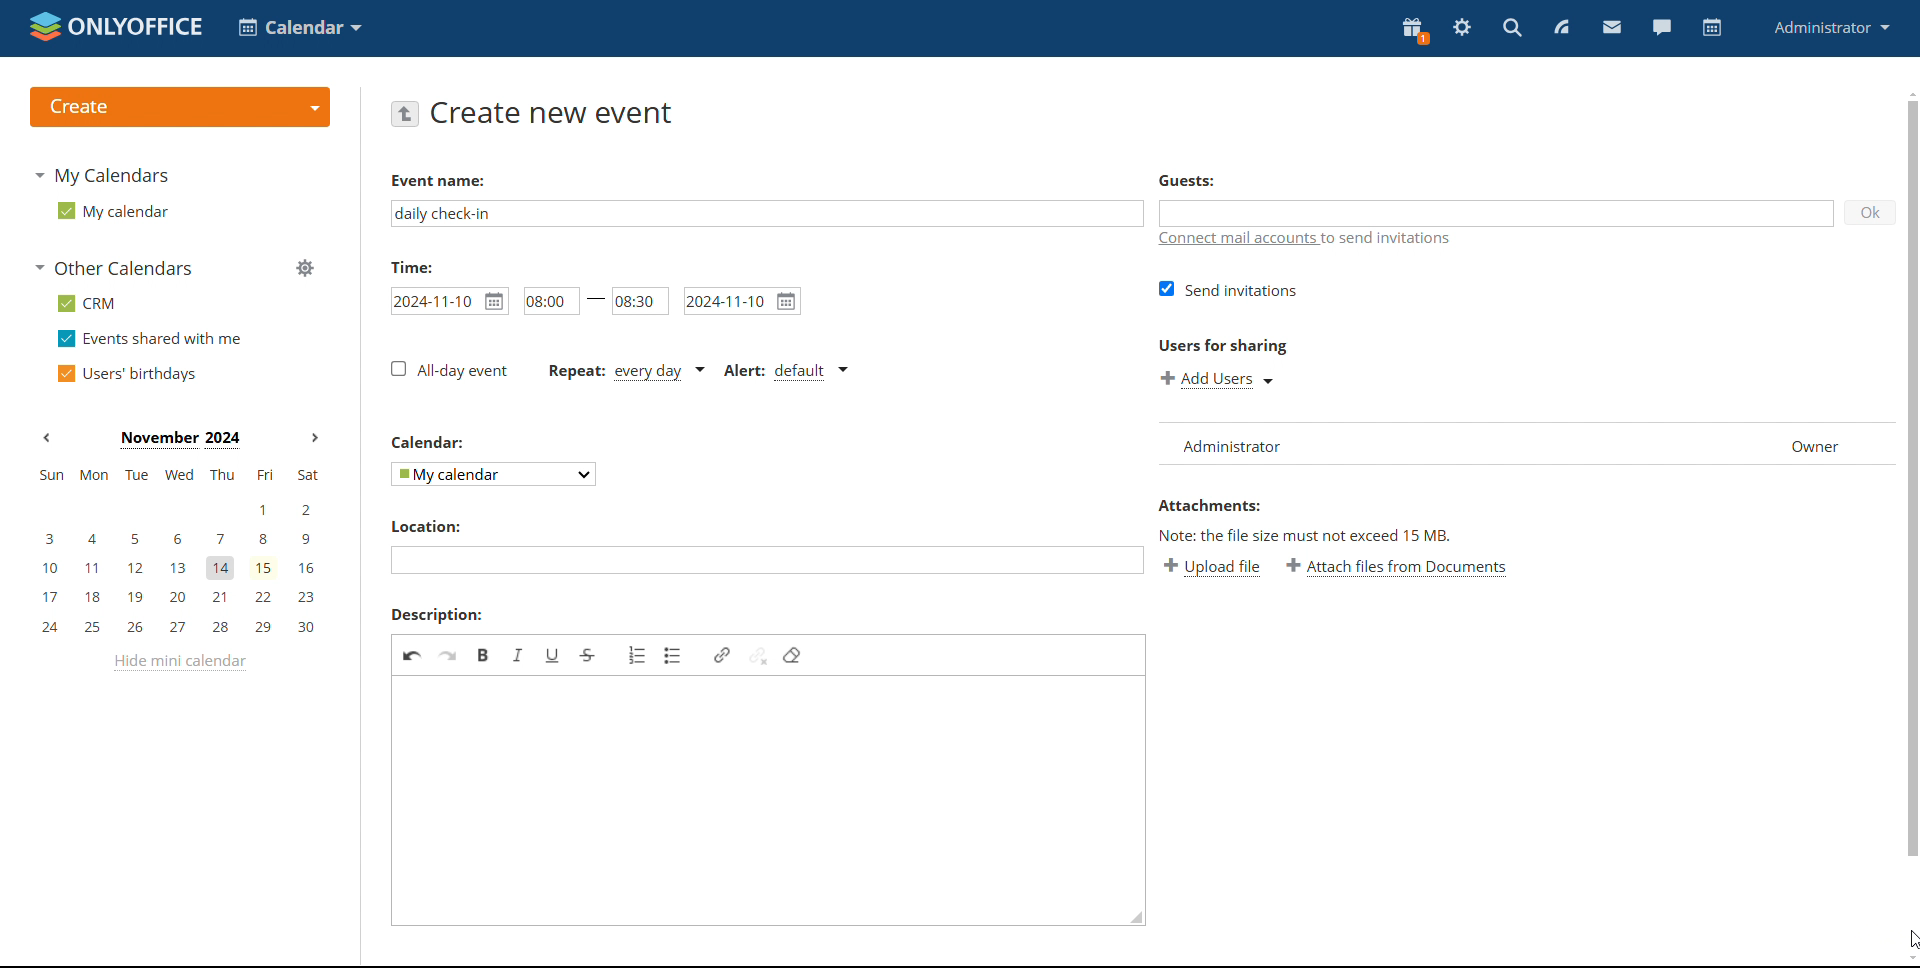 The width and height of the screenshot is (1920, 968). Describe the element at coordinates (1214, 568) in the screenshot. I see `upload file` at that location.